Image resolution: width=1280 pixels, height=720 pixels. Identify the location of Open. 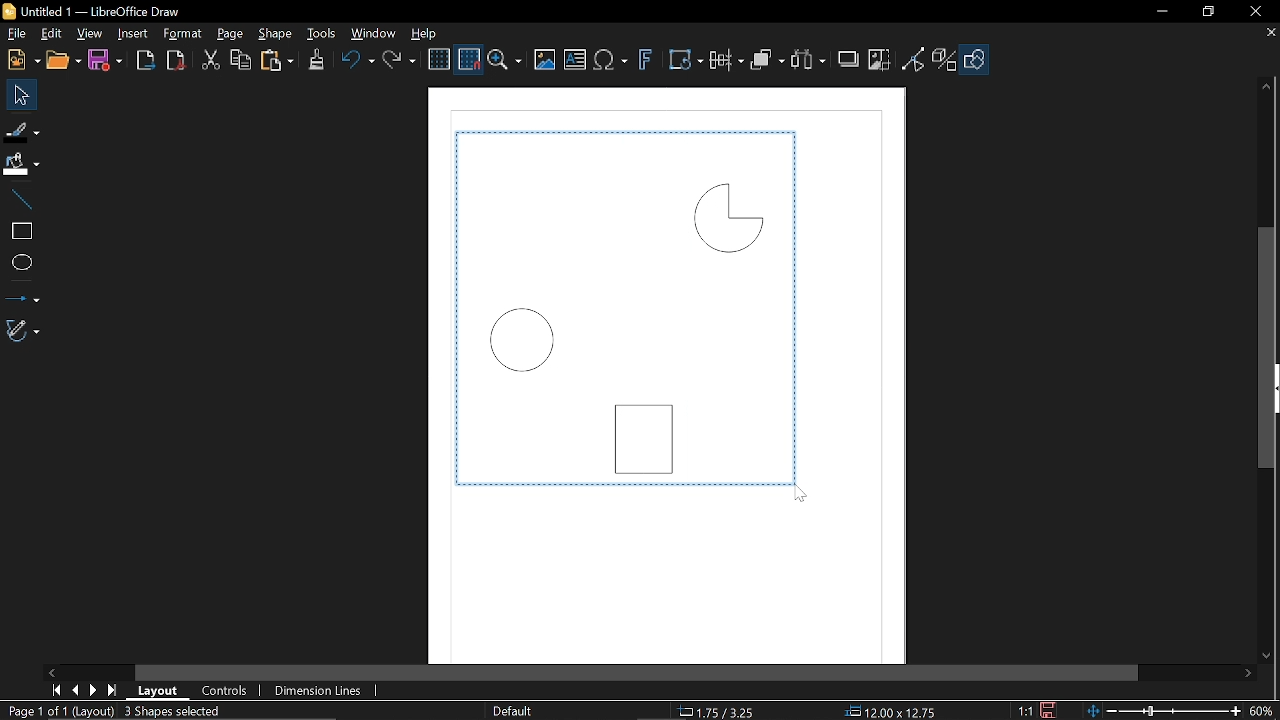
(62, 61).